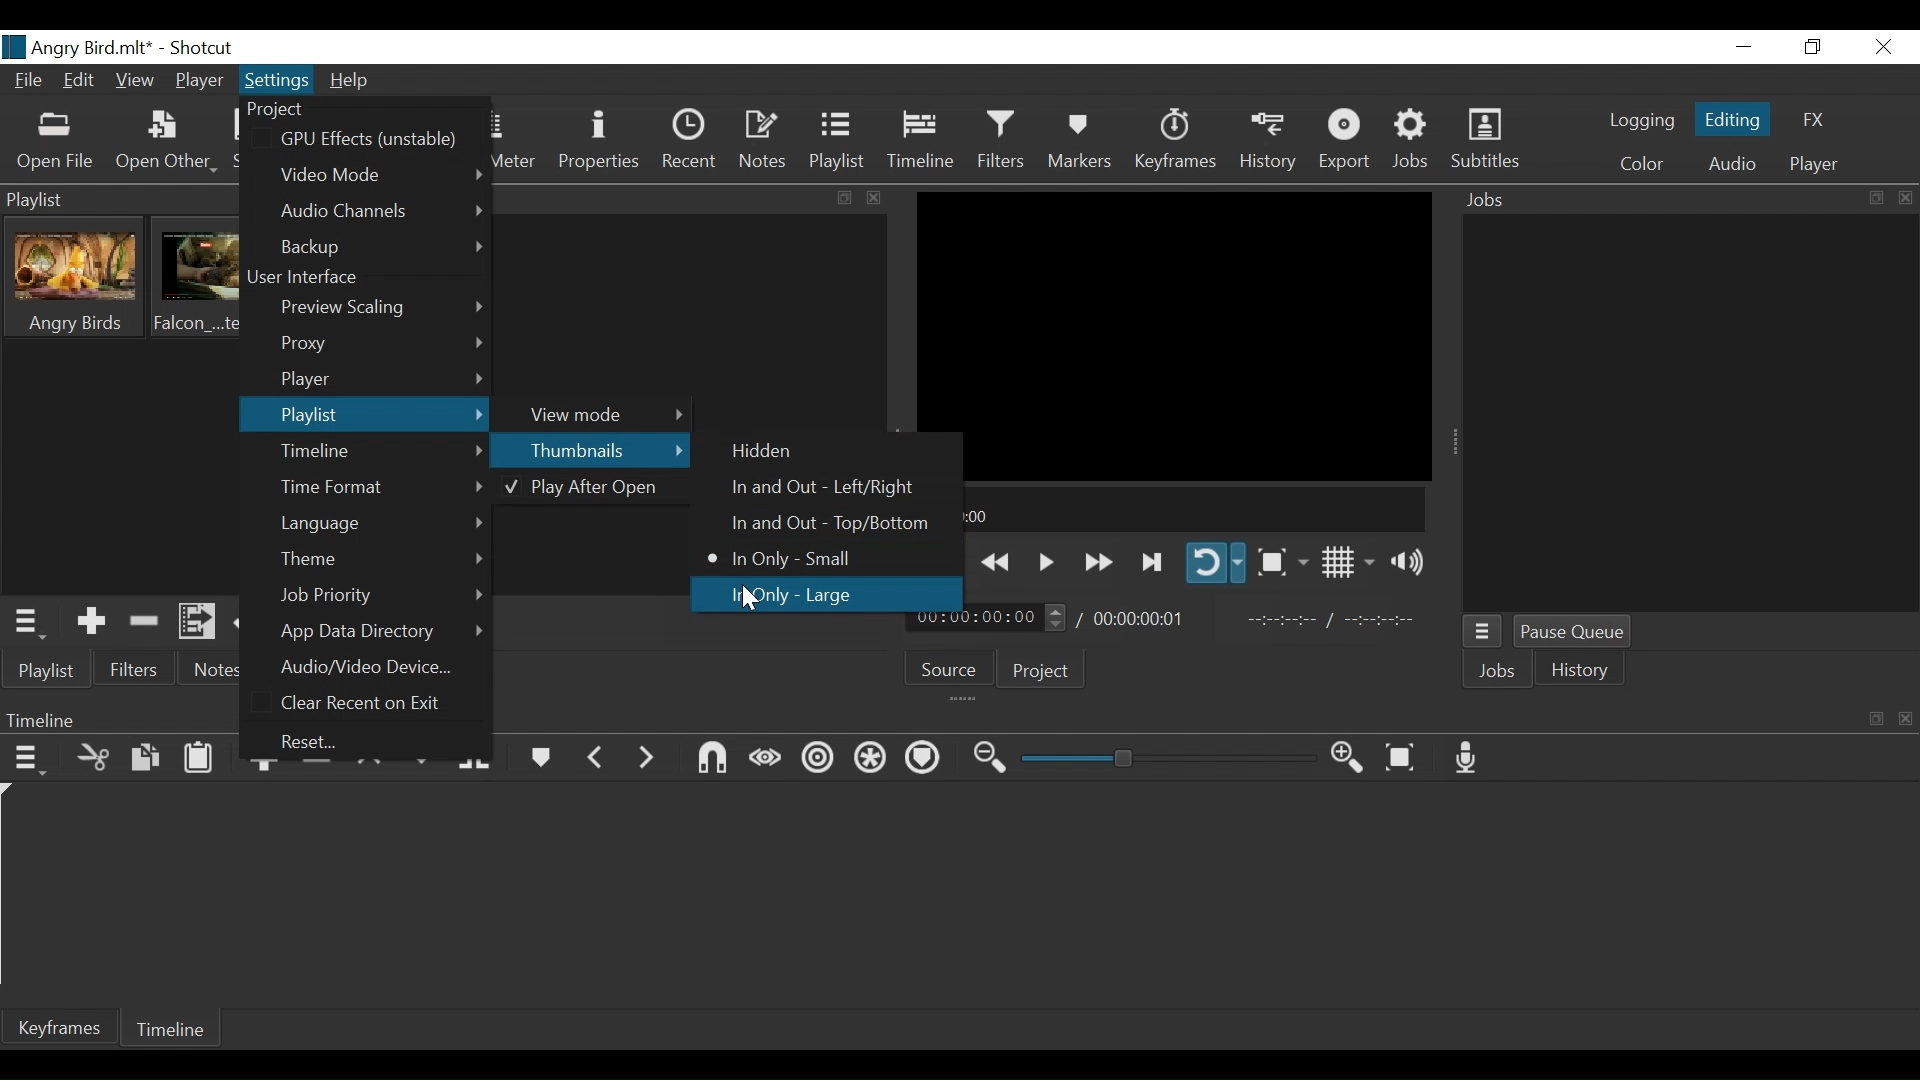 The width and height of the screenshot is (1920, 1080). I want to click on View mode, so click(599, 413).